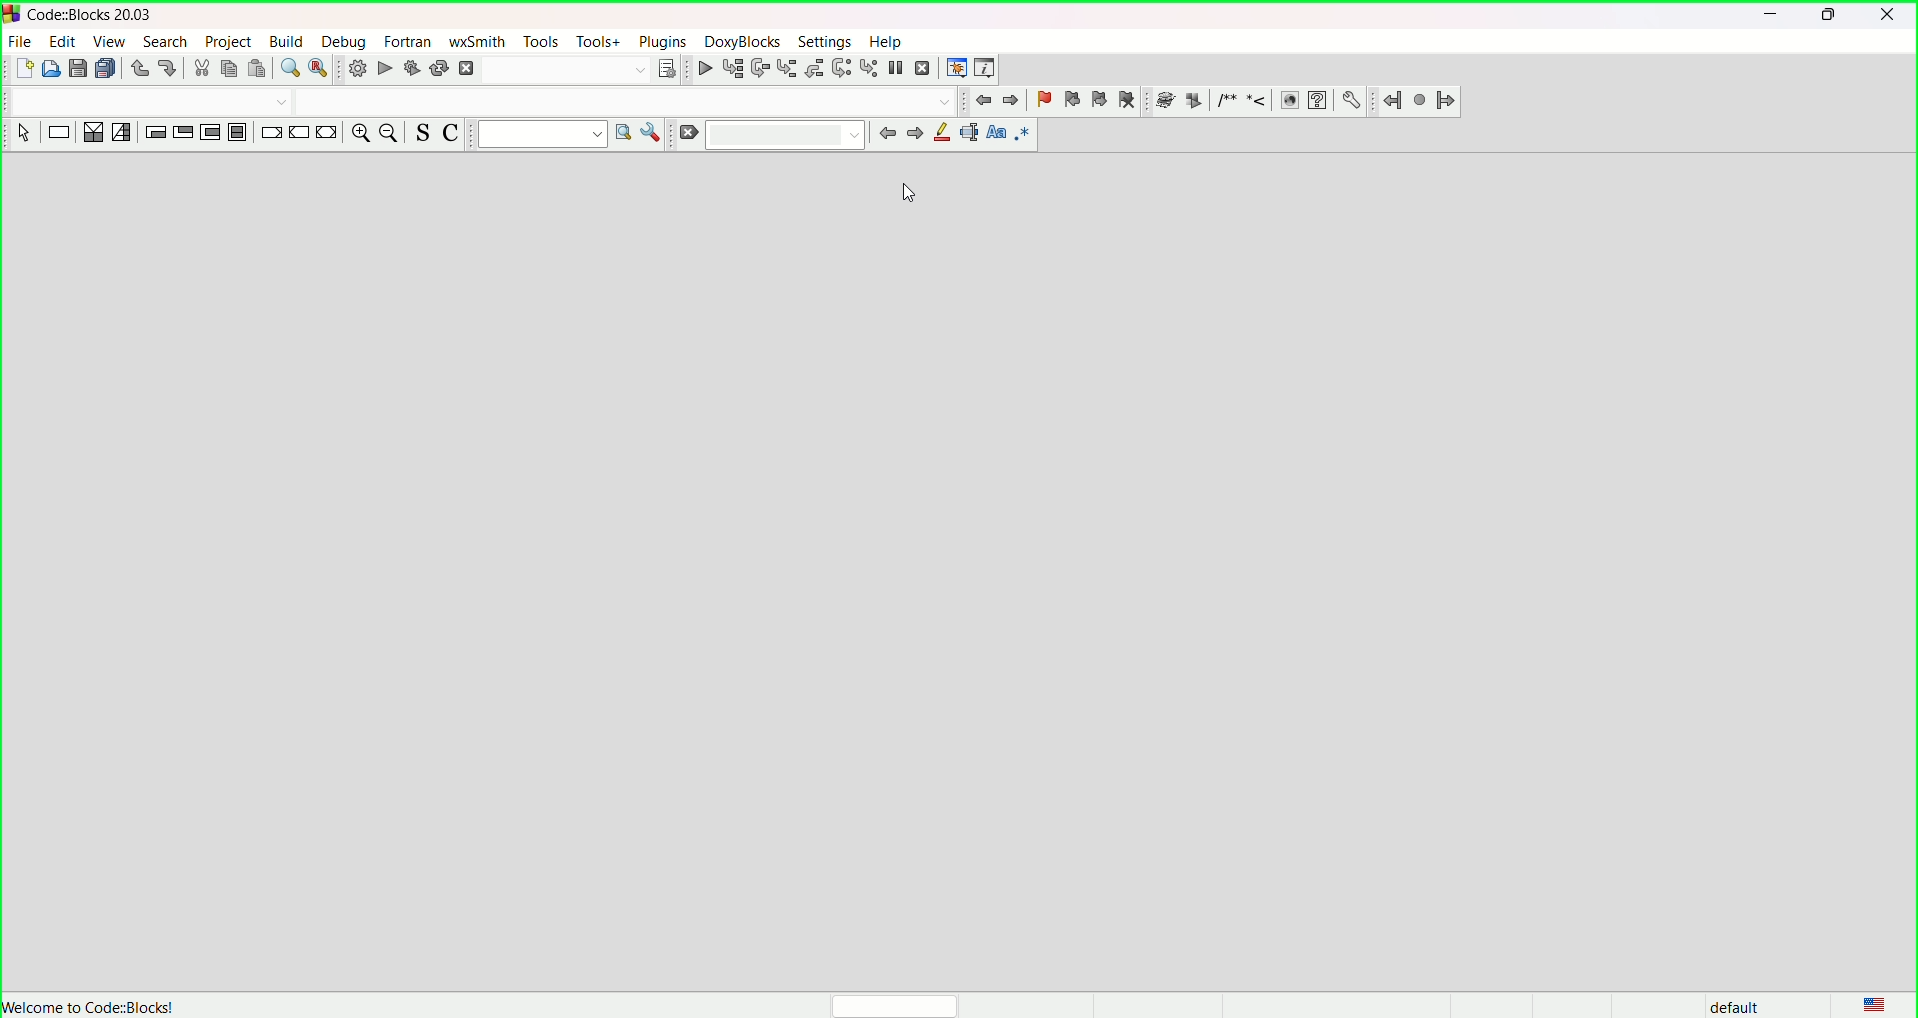 This screenshot has width=1918, height=1018. I want to click on run to cursor, so click(734, 68).